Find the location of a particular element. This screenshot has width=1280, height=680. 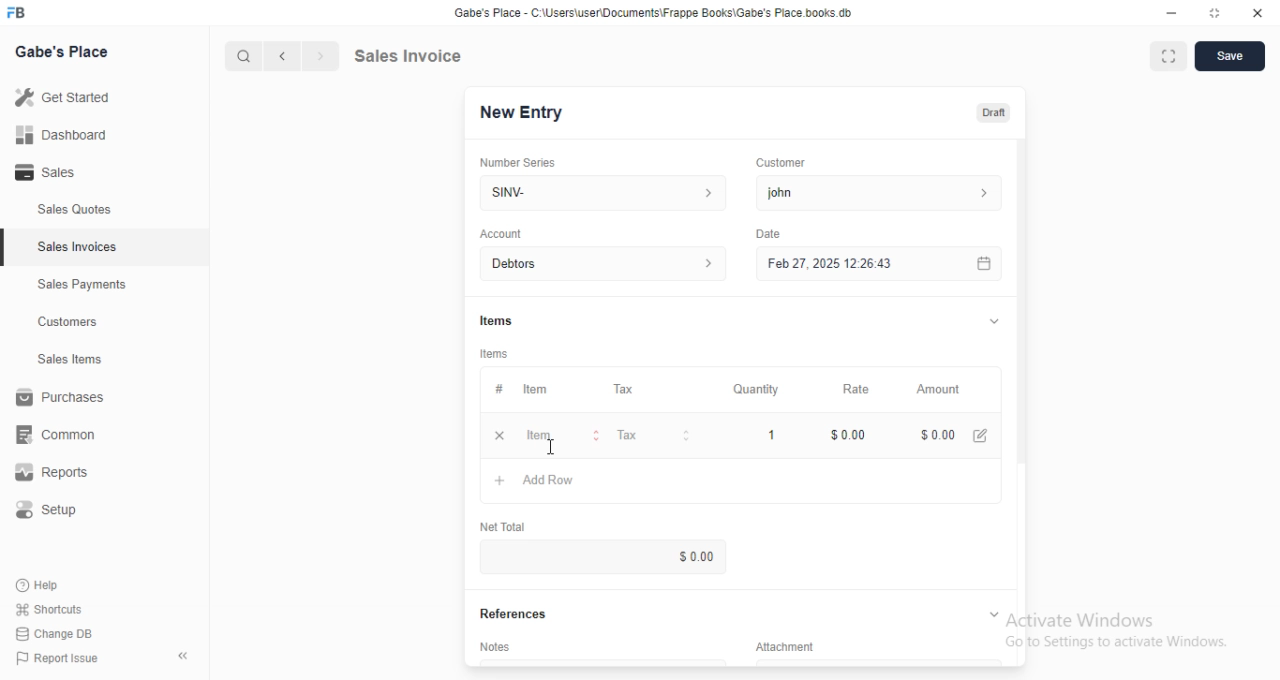

Number Series is located at coordinates (525, 160).